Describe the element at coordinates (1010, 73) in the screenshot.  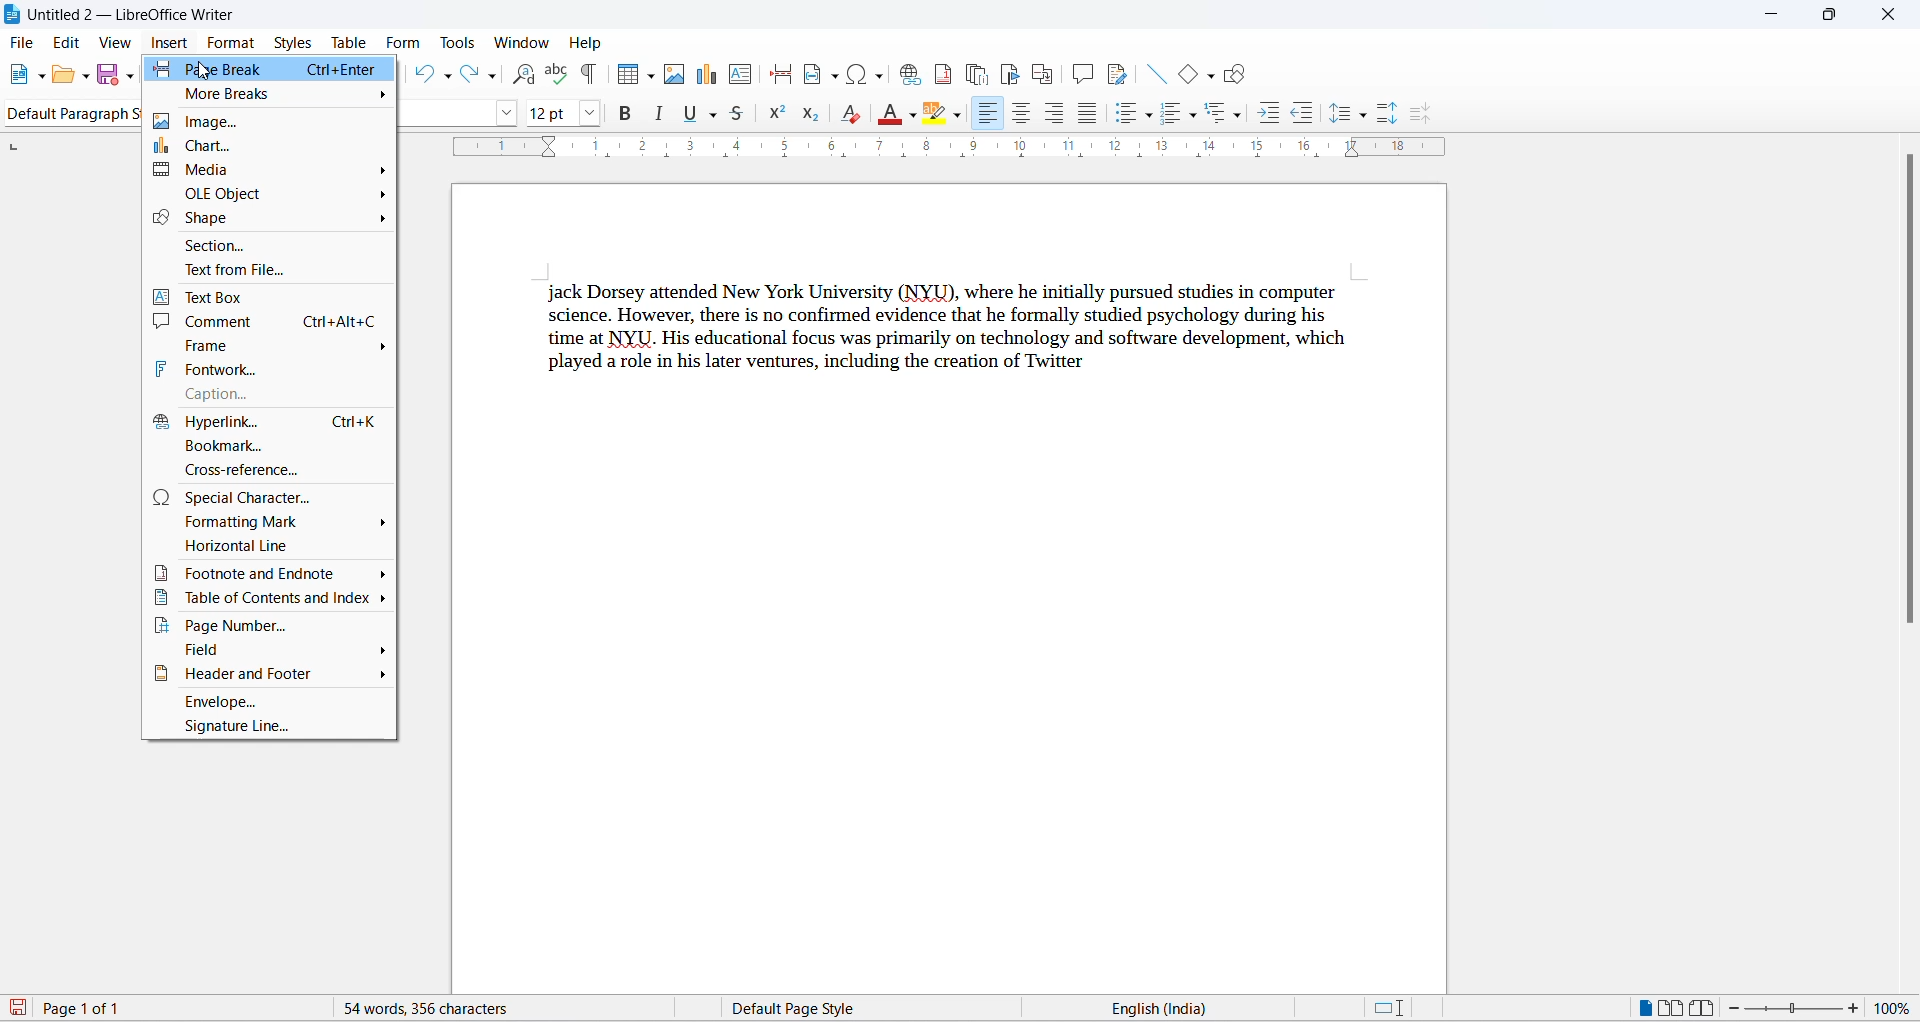
I see `insert bookmark` at that location.